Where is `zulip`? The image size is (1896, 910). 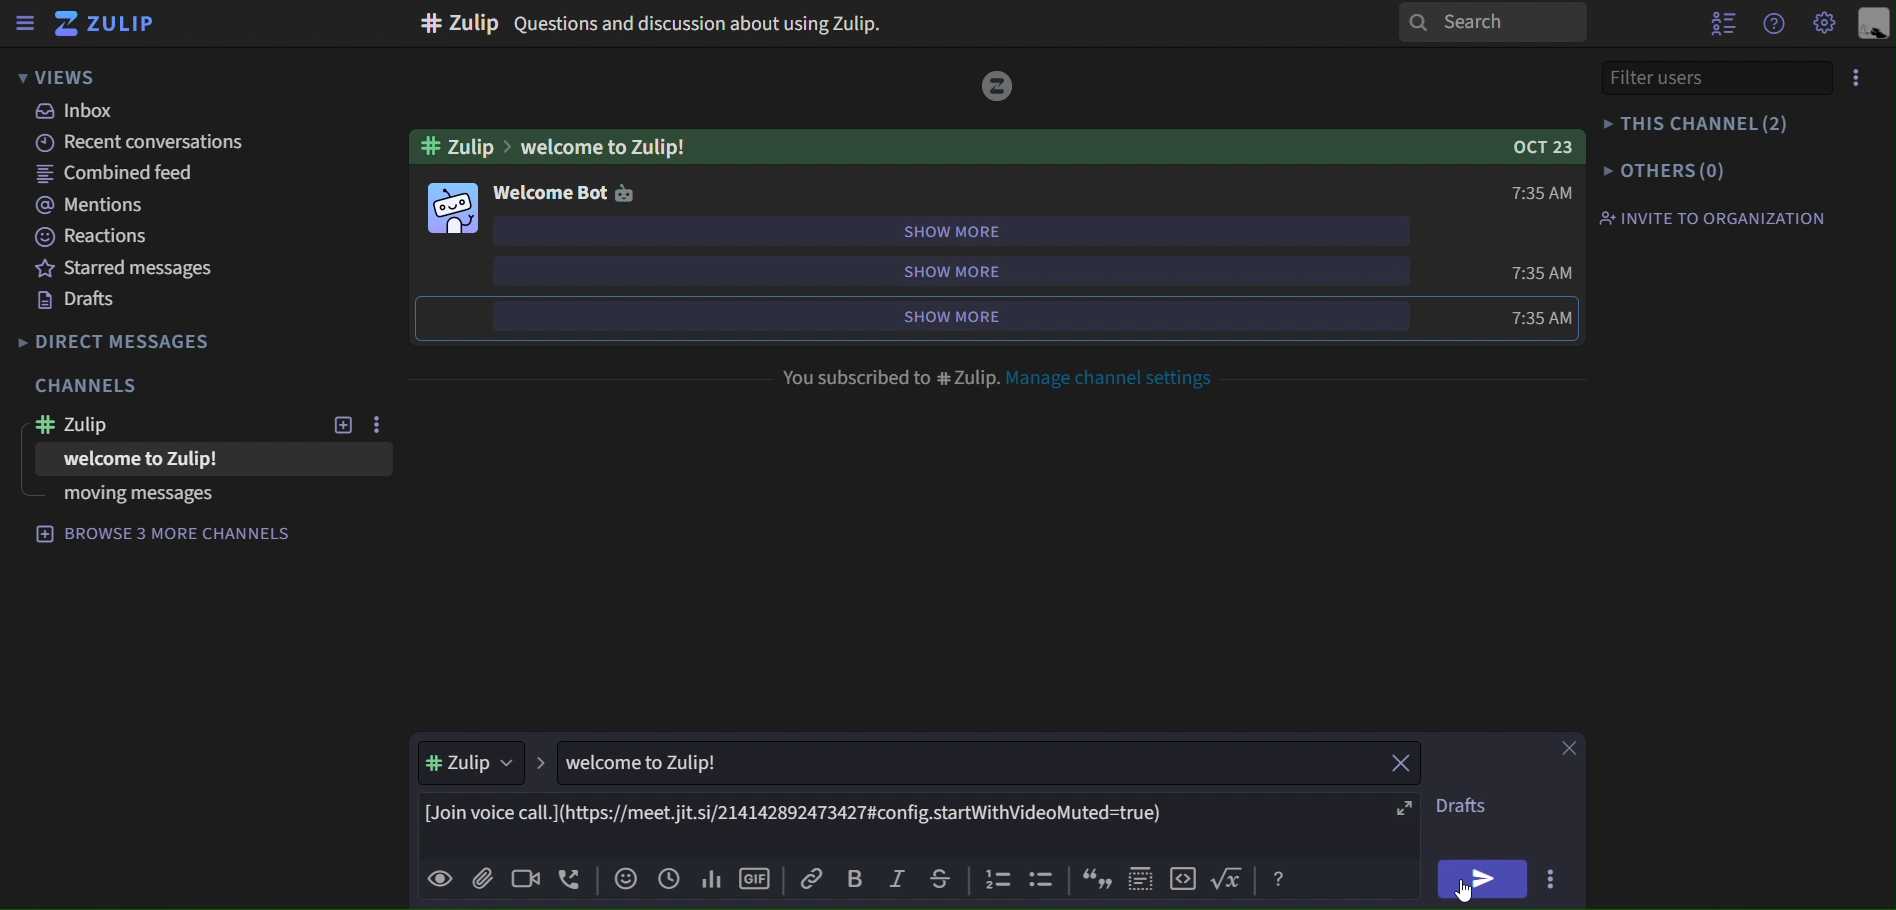
zulip is located at coordinates (112, 24).